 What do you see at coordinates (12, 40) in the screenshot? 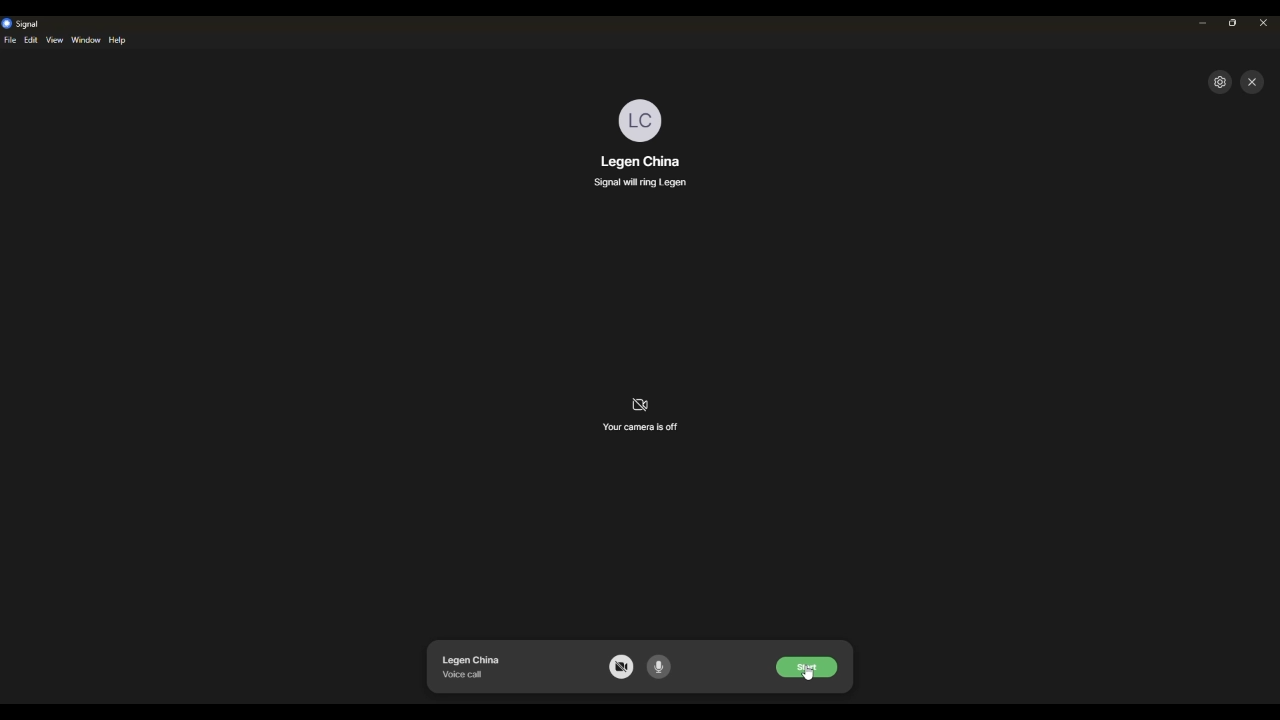
I see `file` at bounding box center [12, 40].